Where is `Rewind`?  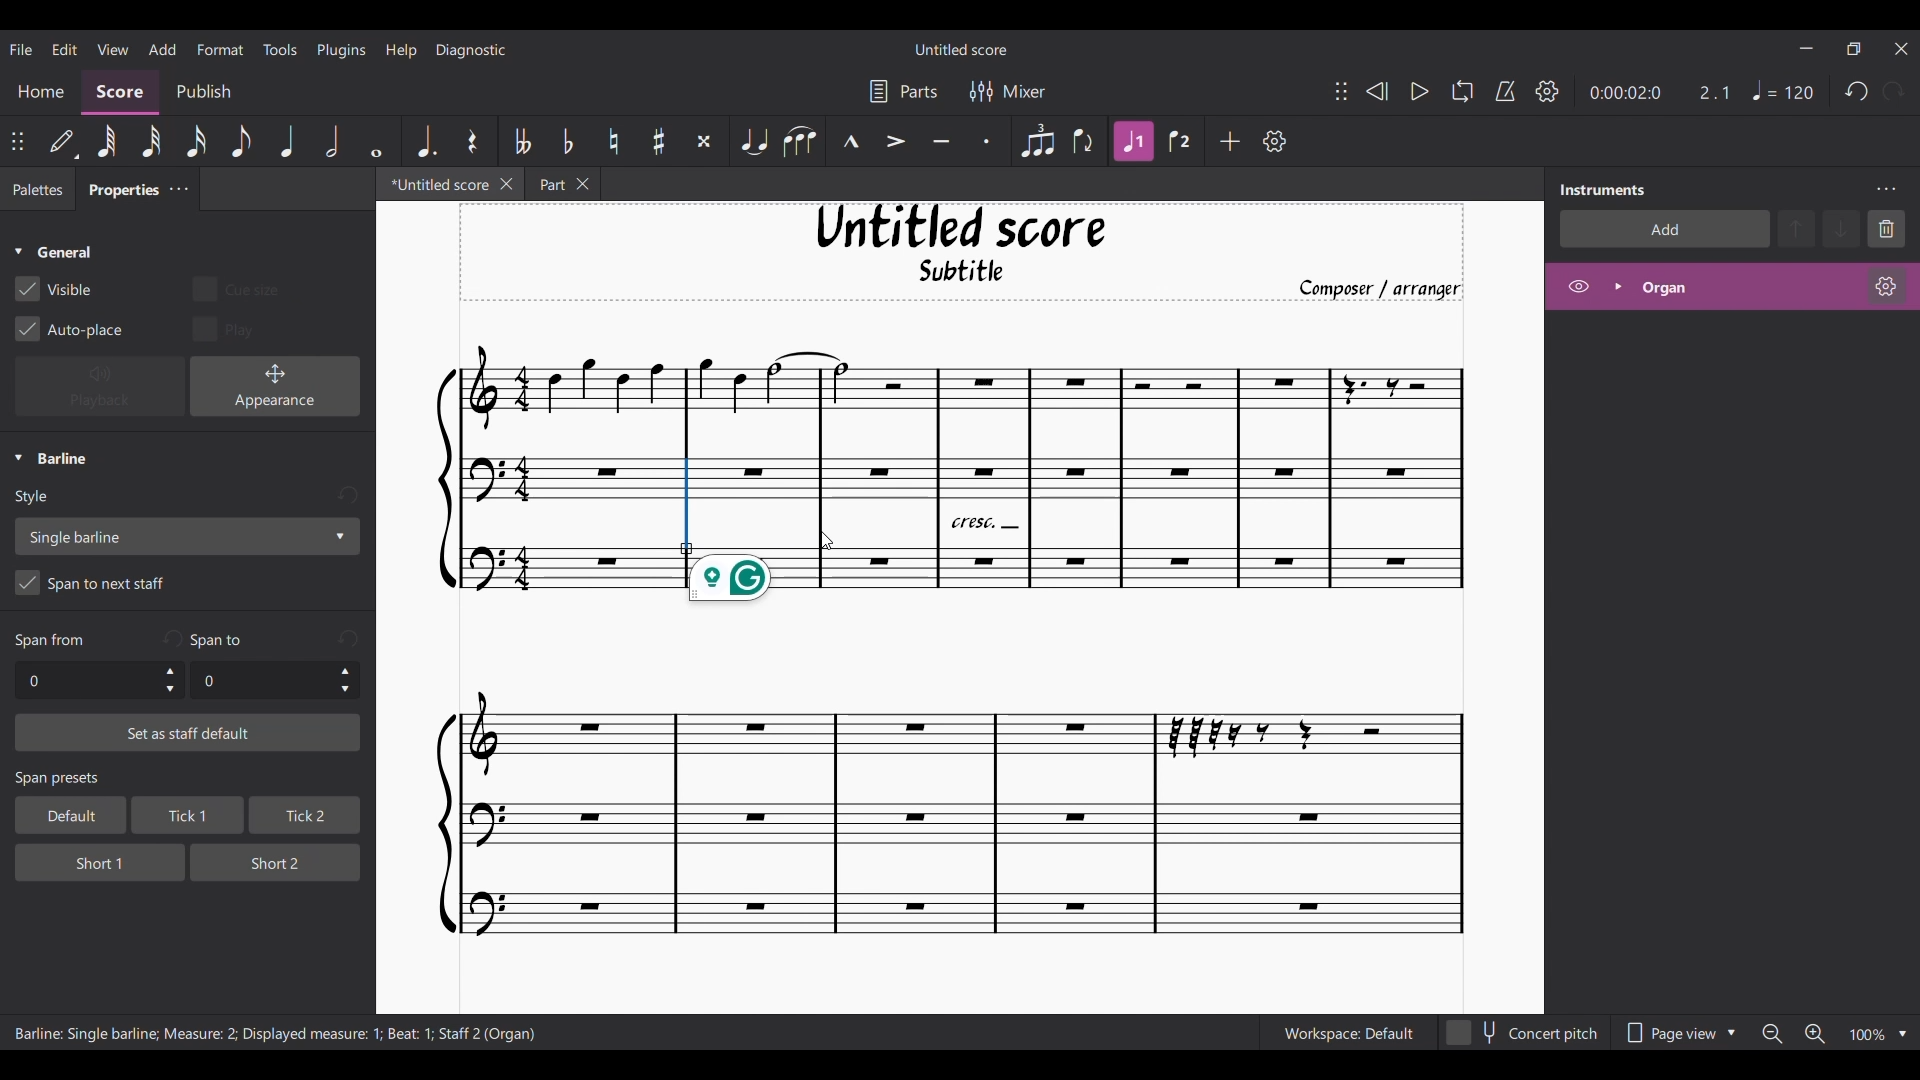
Rewind is located at coordinates (1376, 91).